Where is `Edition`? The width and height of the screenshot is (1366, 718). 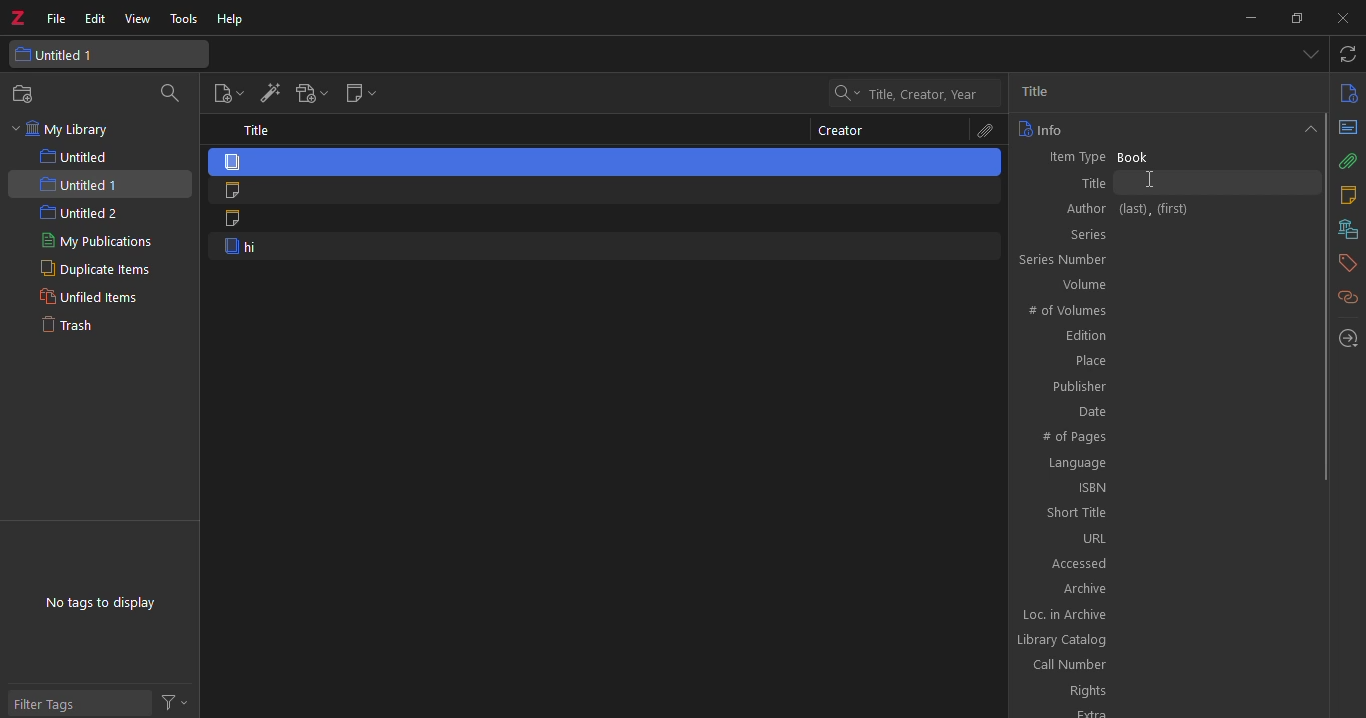 Edition is located at coordinates (1163, 337).